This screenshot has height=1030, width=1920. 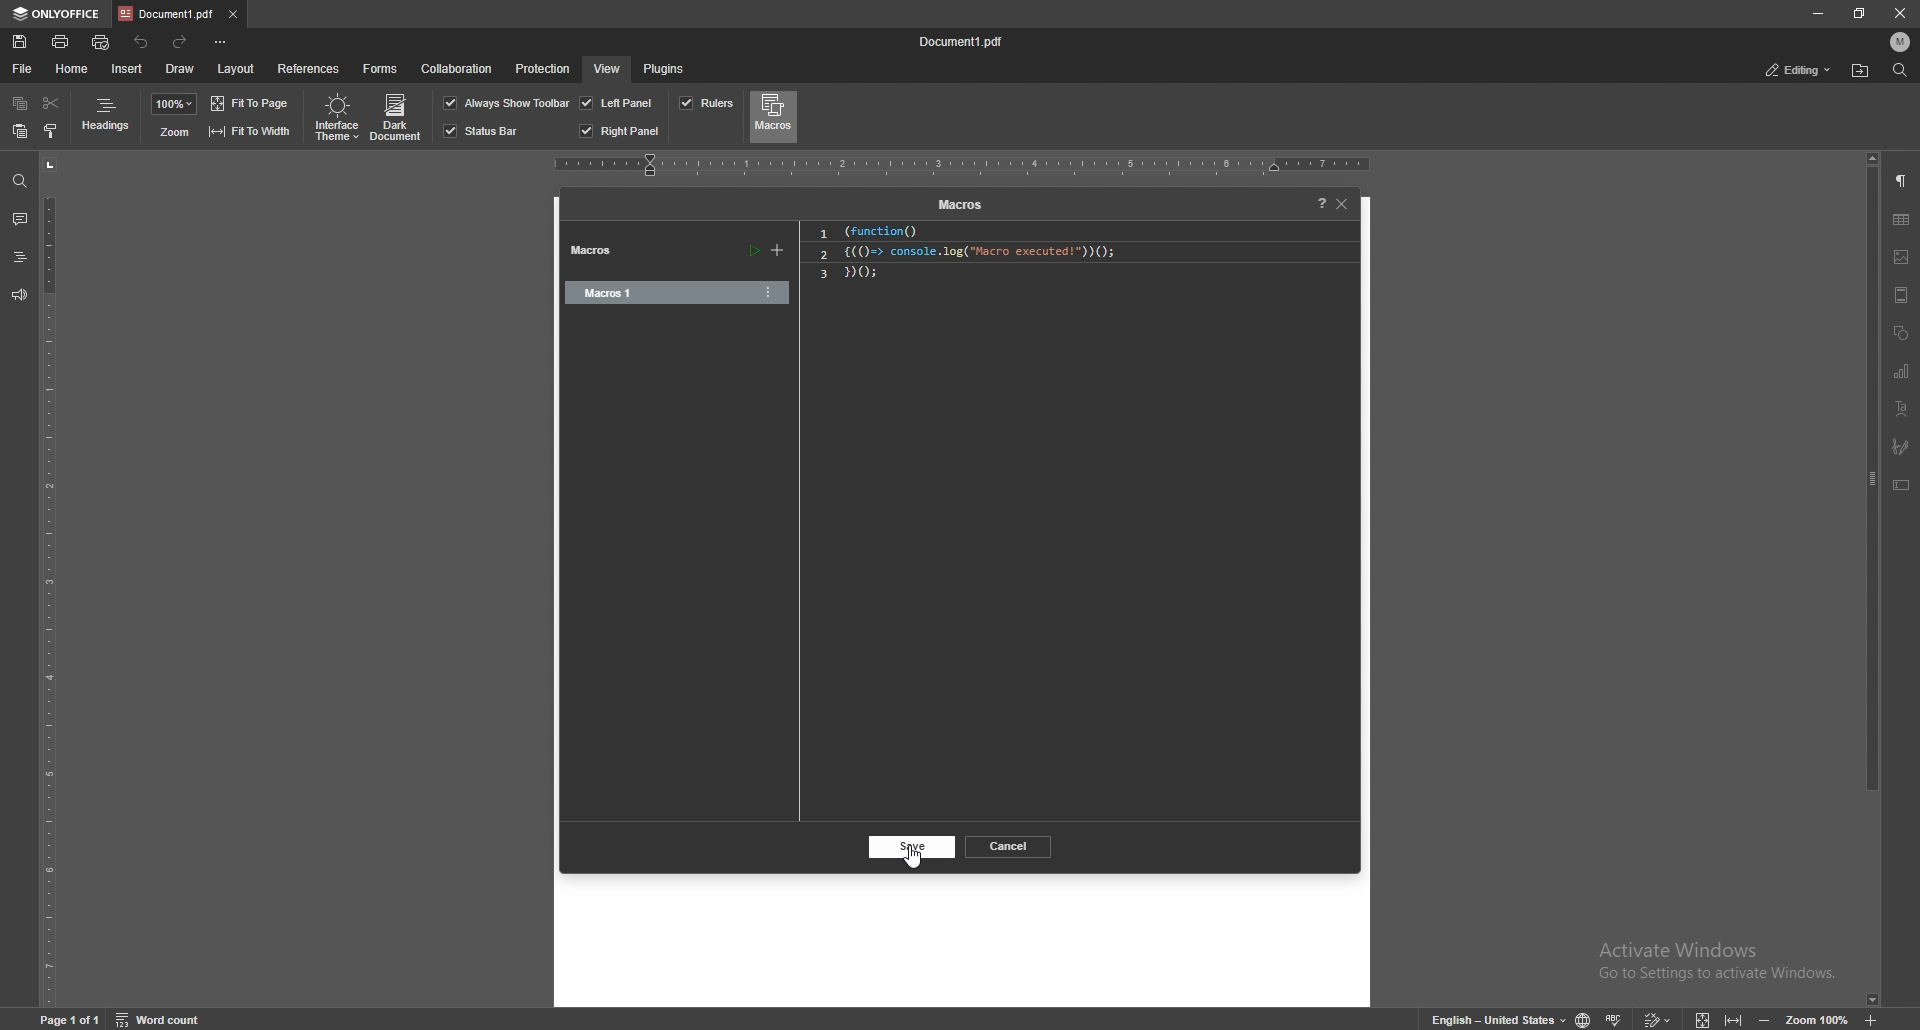 I want to click on left panel, so click(x=617, y=102).